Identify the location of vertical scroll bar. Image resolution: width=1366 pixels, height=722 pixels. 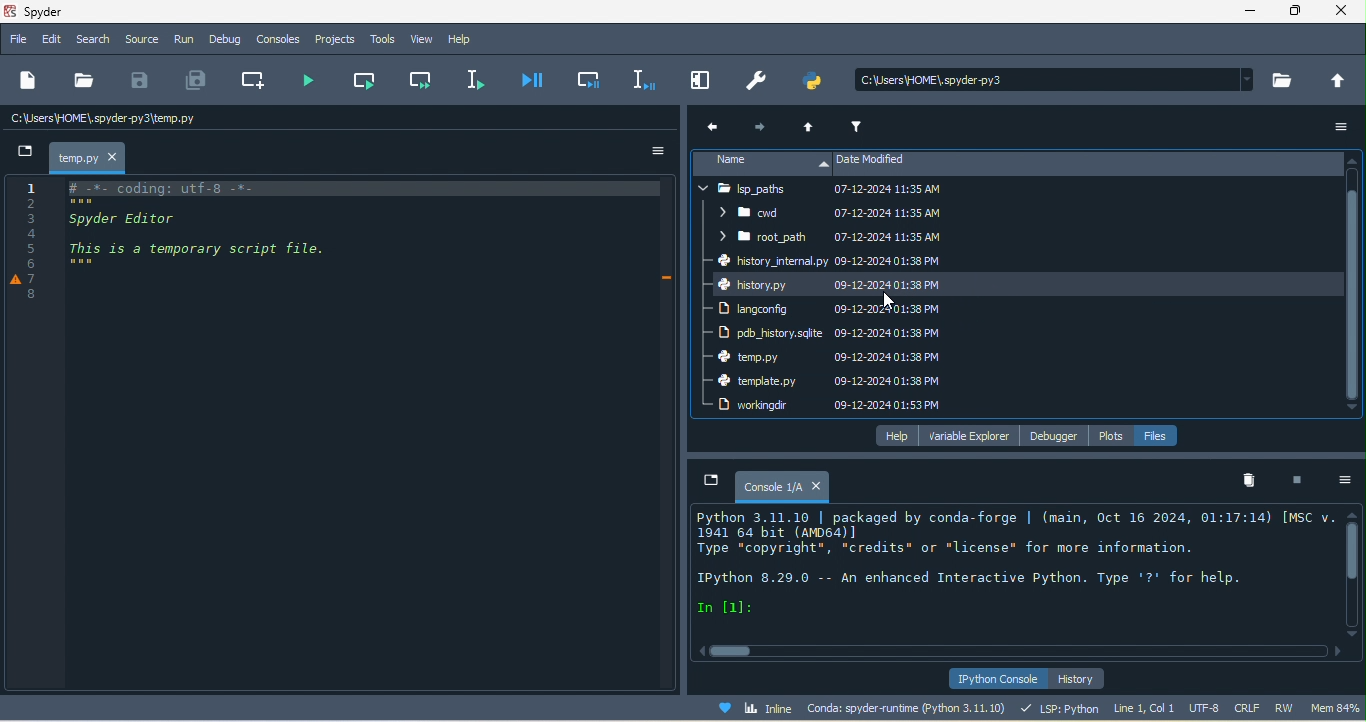
(1354, 574).